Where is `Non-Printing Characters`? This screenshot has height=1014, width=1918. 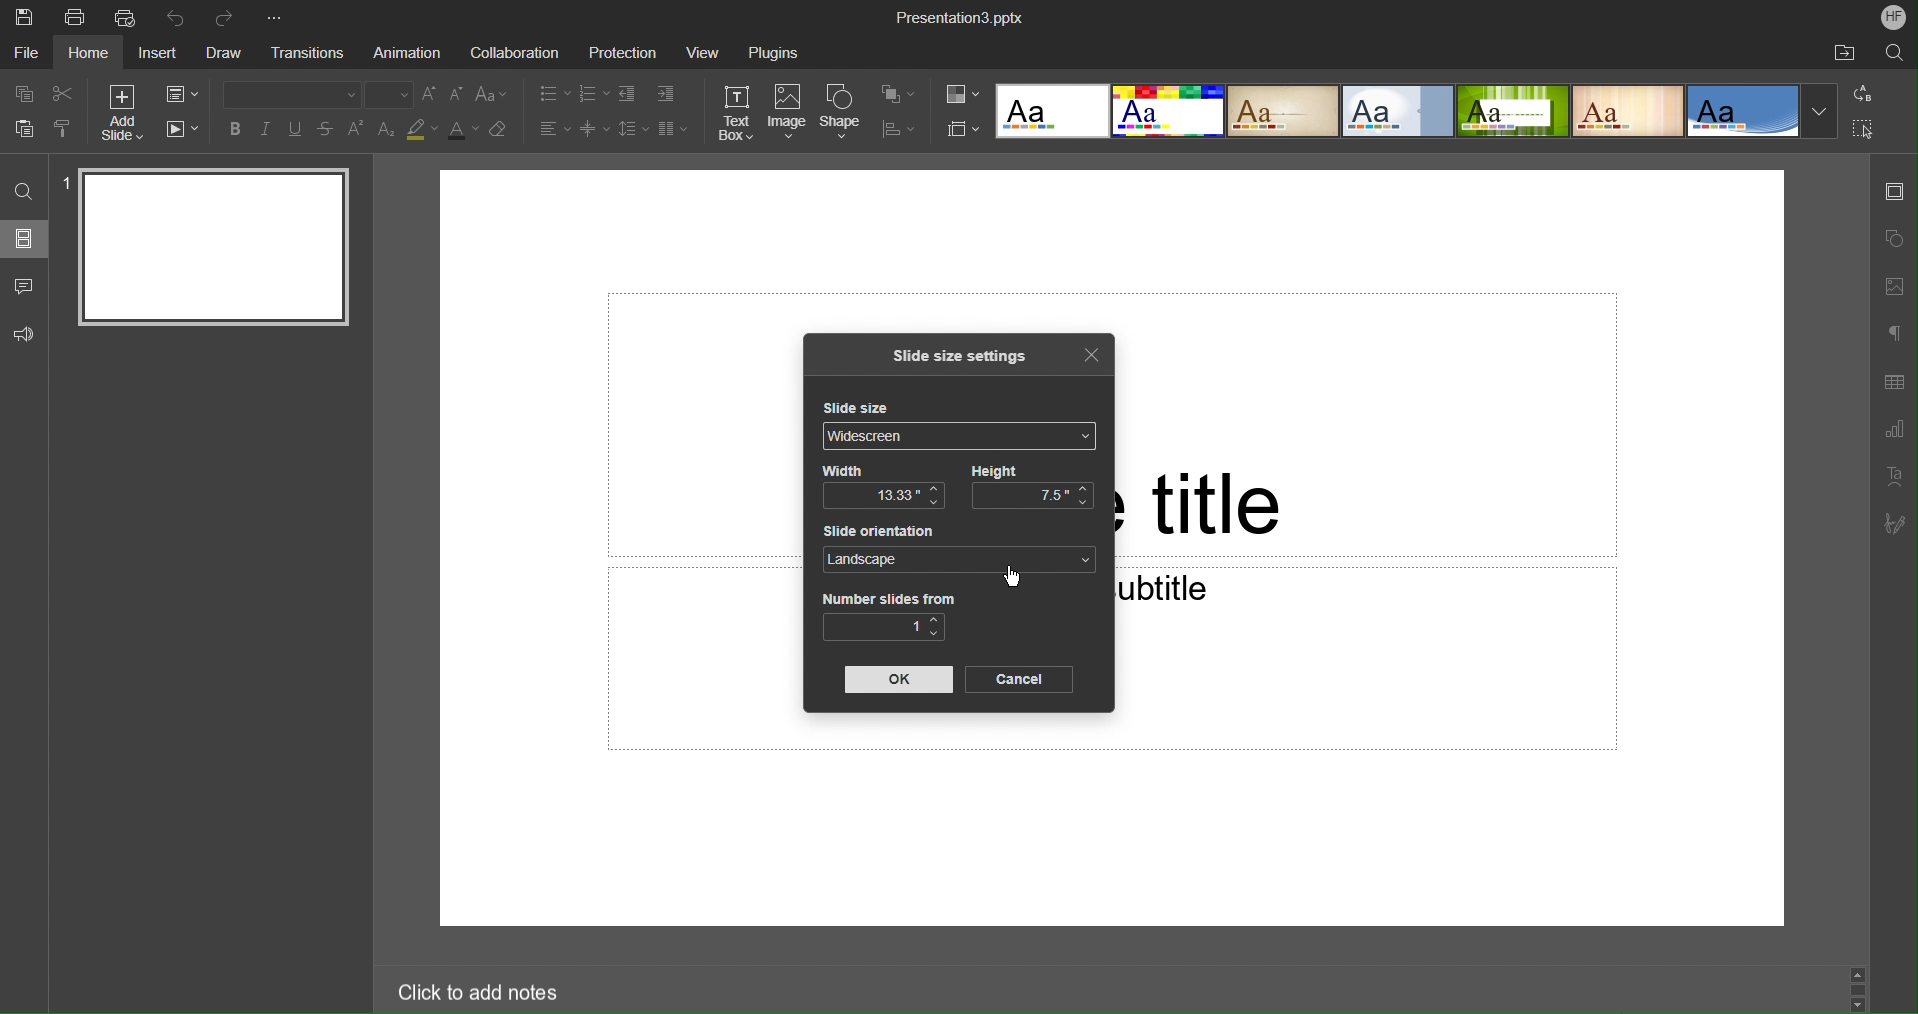 Non-Printing Characters is located at coordinates (1894, 332).